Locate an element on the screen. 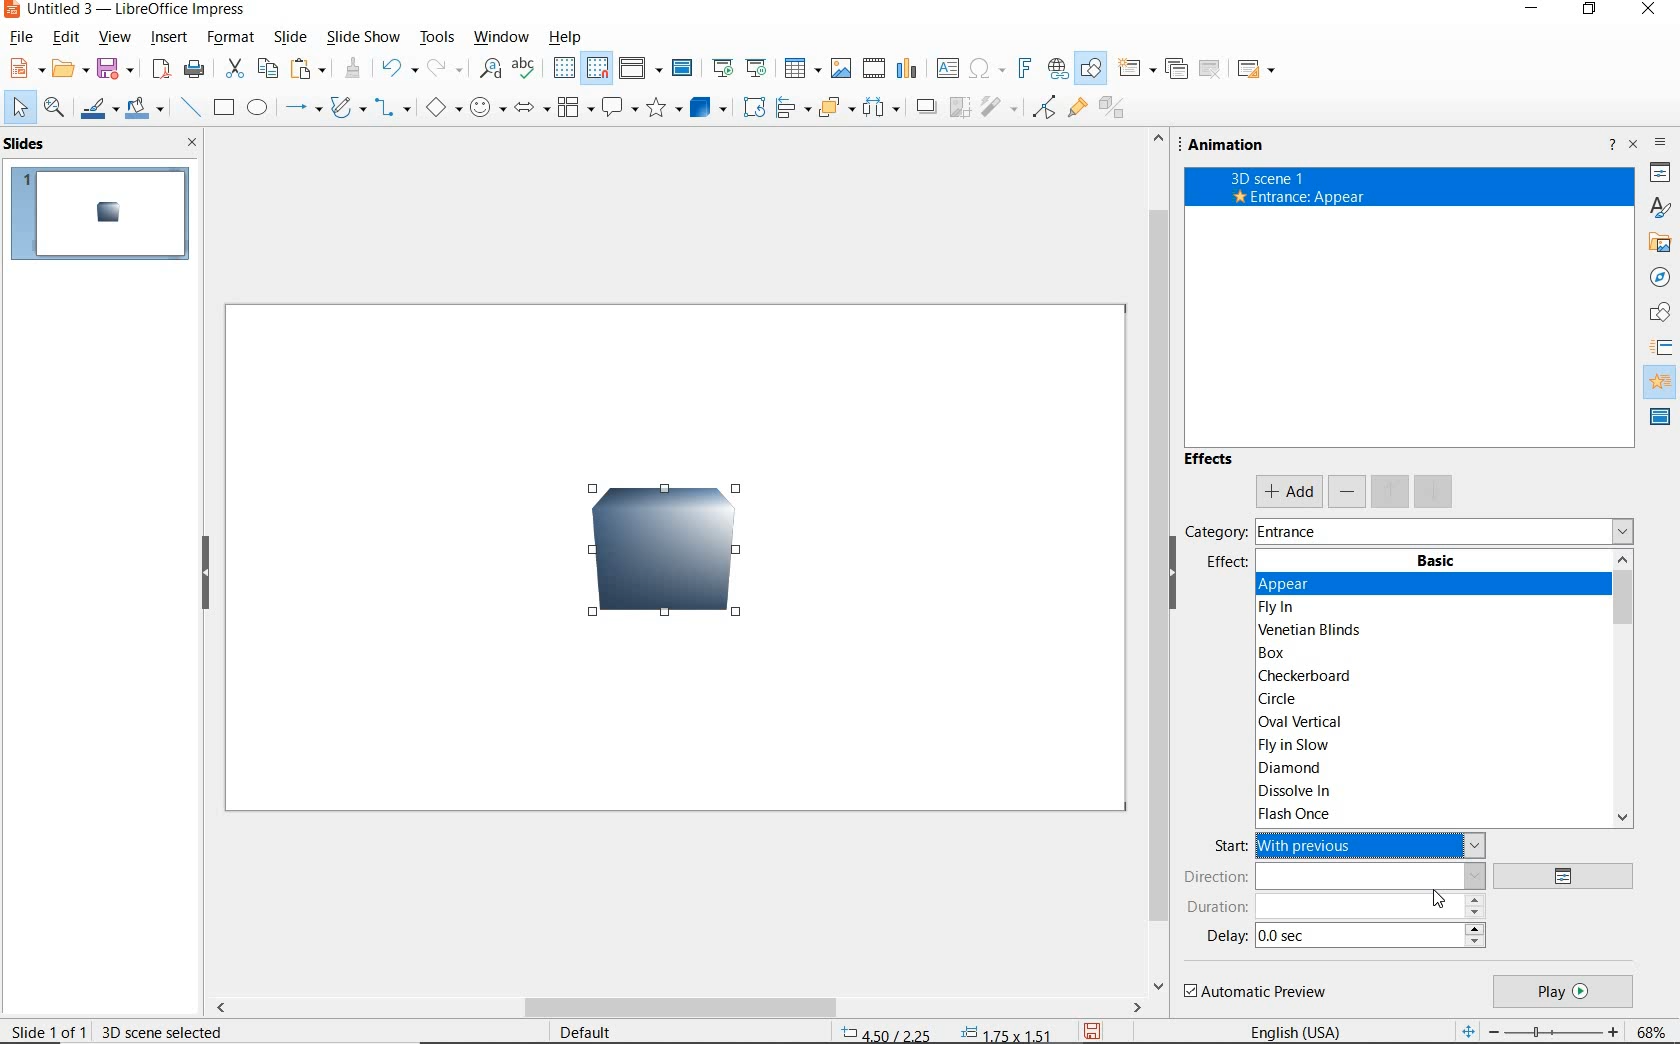 The height and width of the screenshot is (1044, 1680). help is located at coordinates (562, 38).